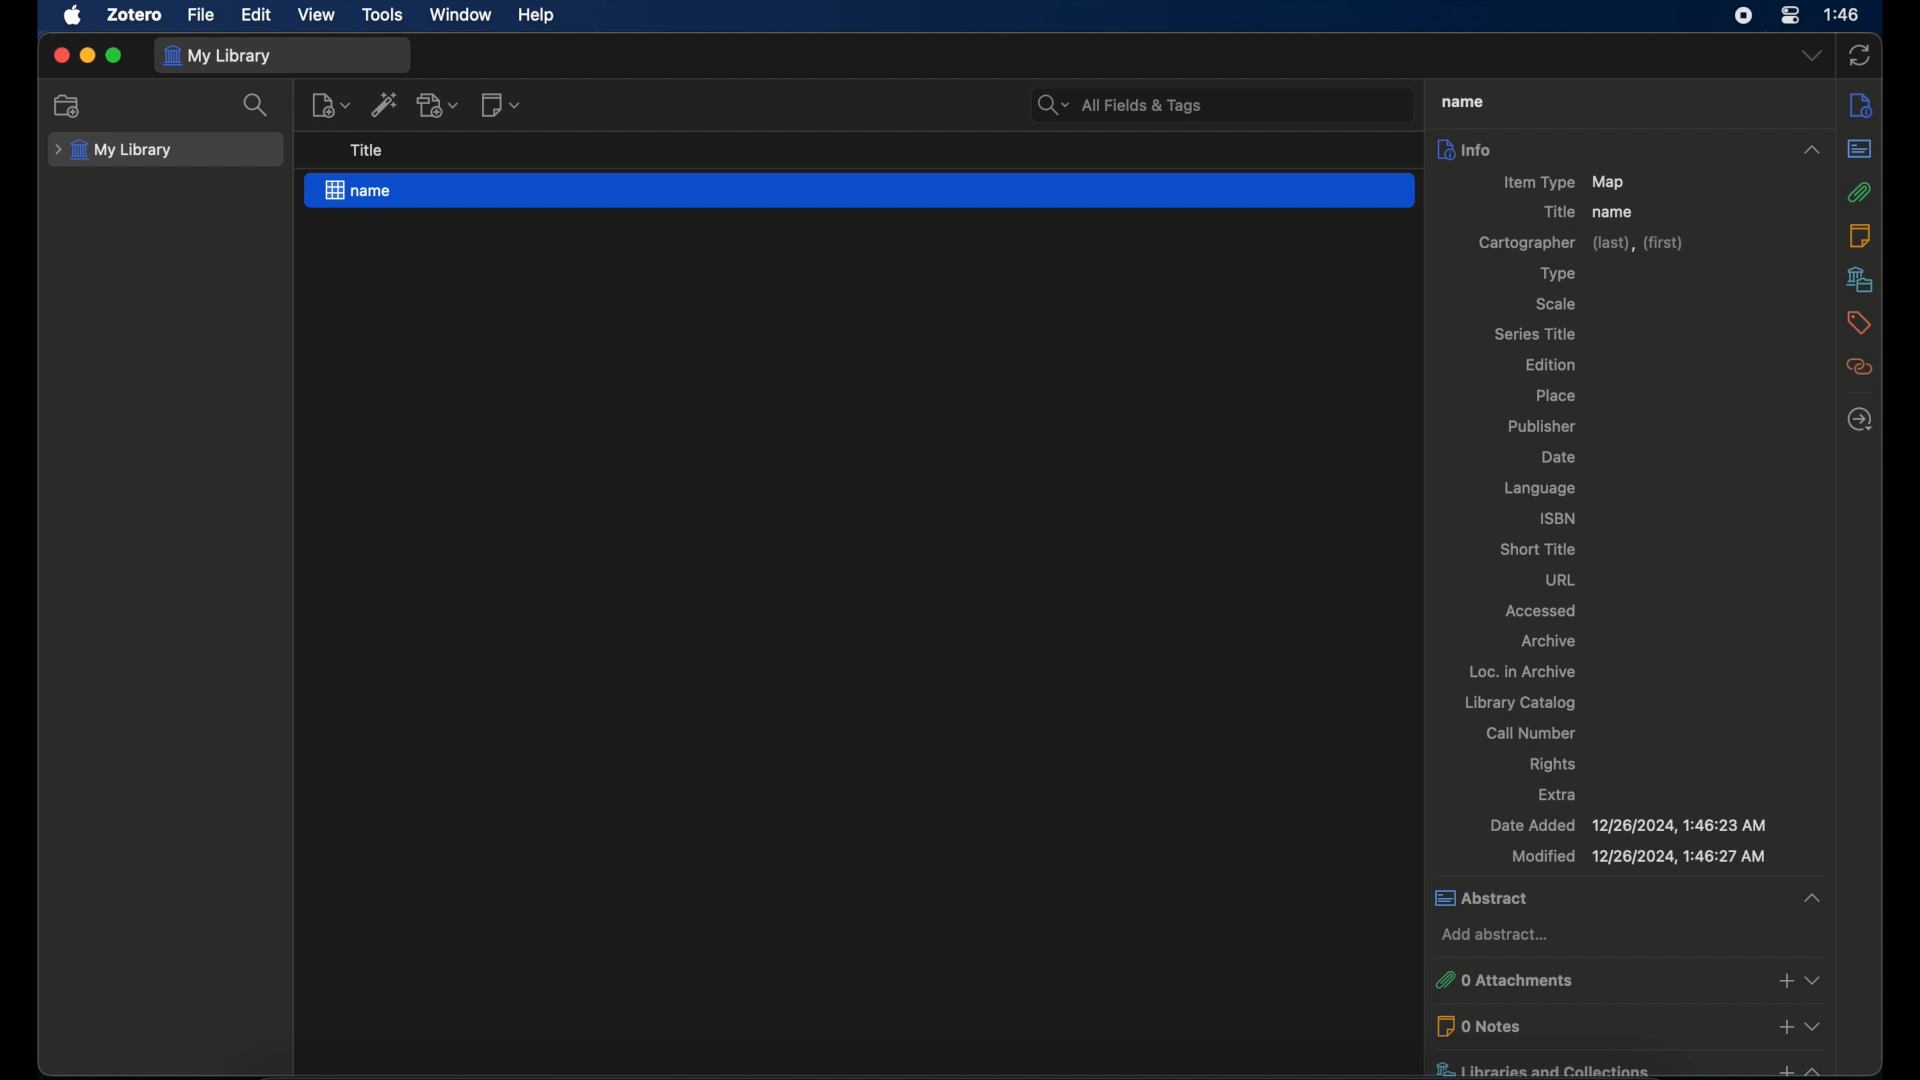  Describe the element at coordinates (1859, 148) in the screenshot. I see `abstract` at that location.